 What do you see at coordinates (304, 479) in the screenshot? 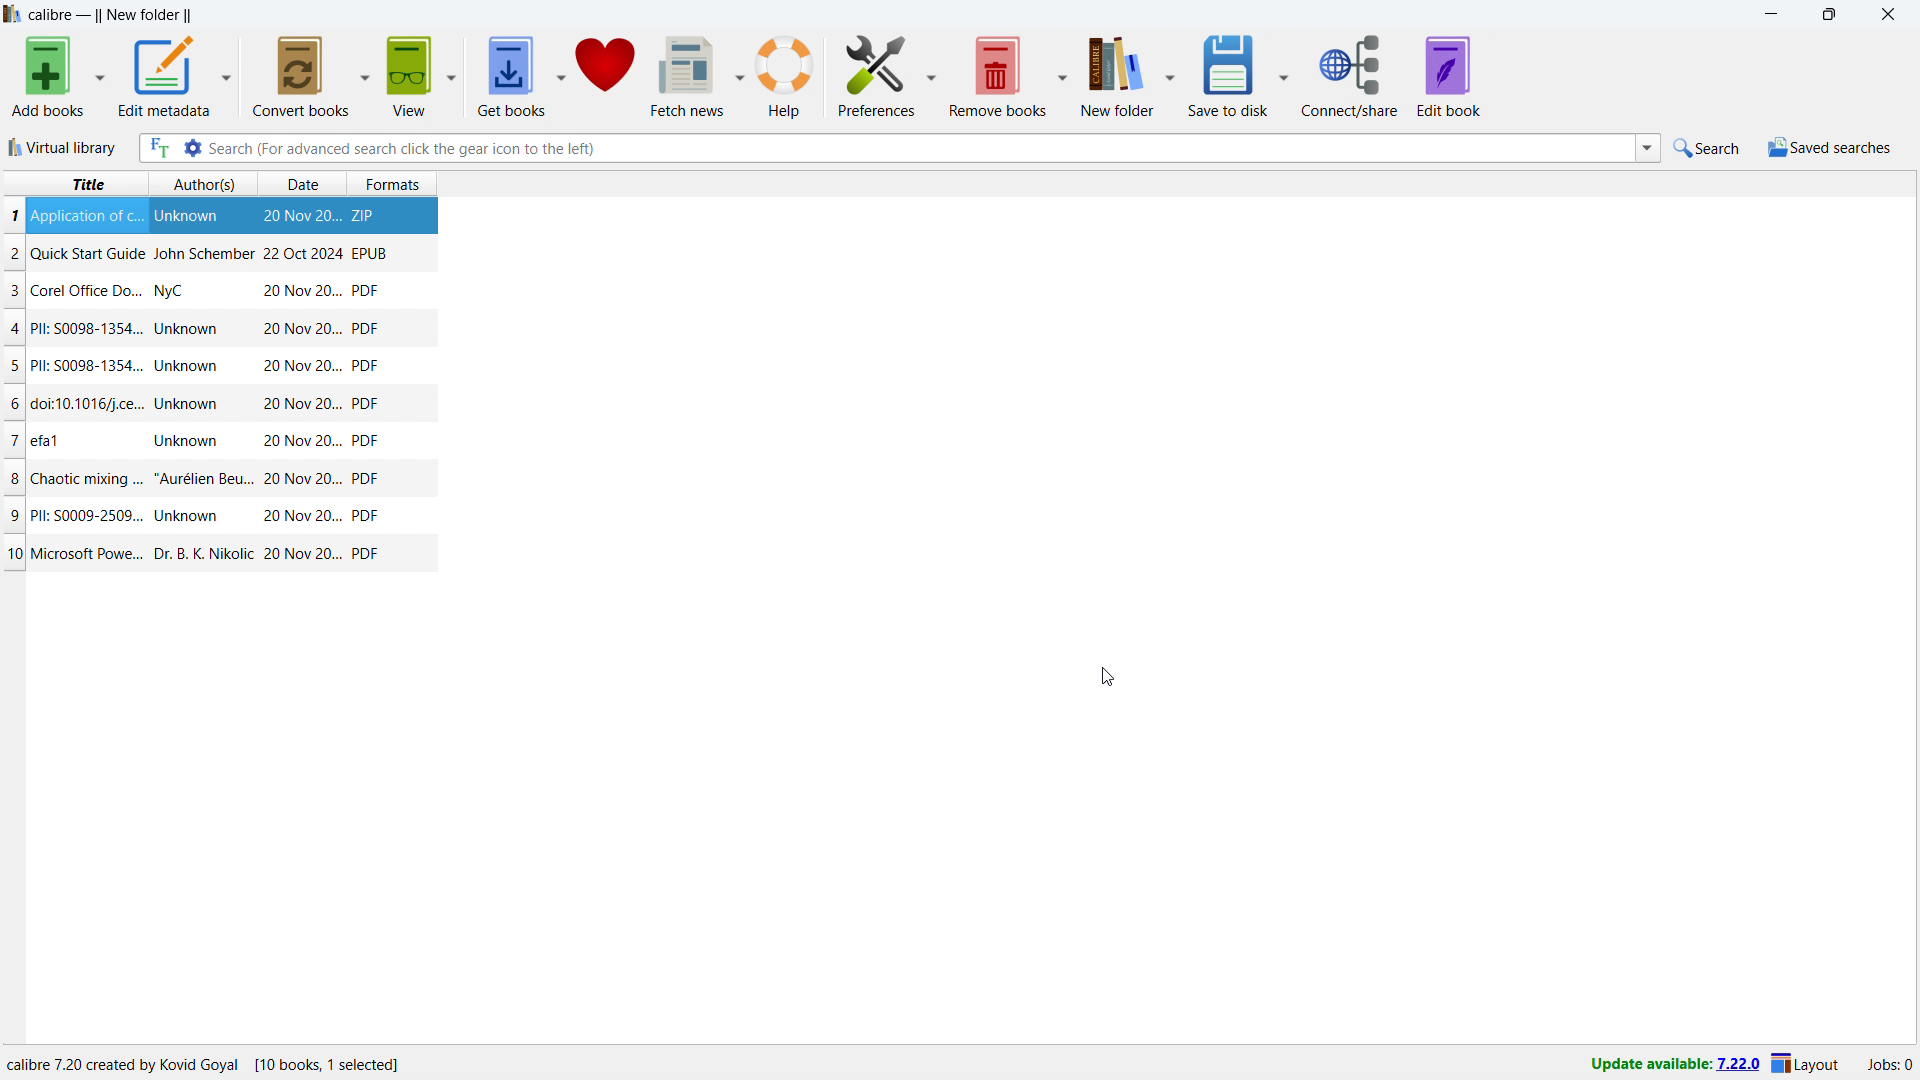
I see `Date` at bounding box center [304, 479].